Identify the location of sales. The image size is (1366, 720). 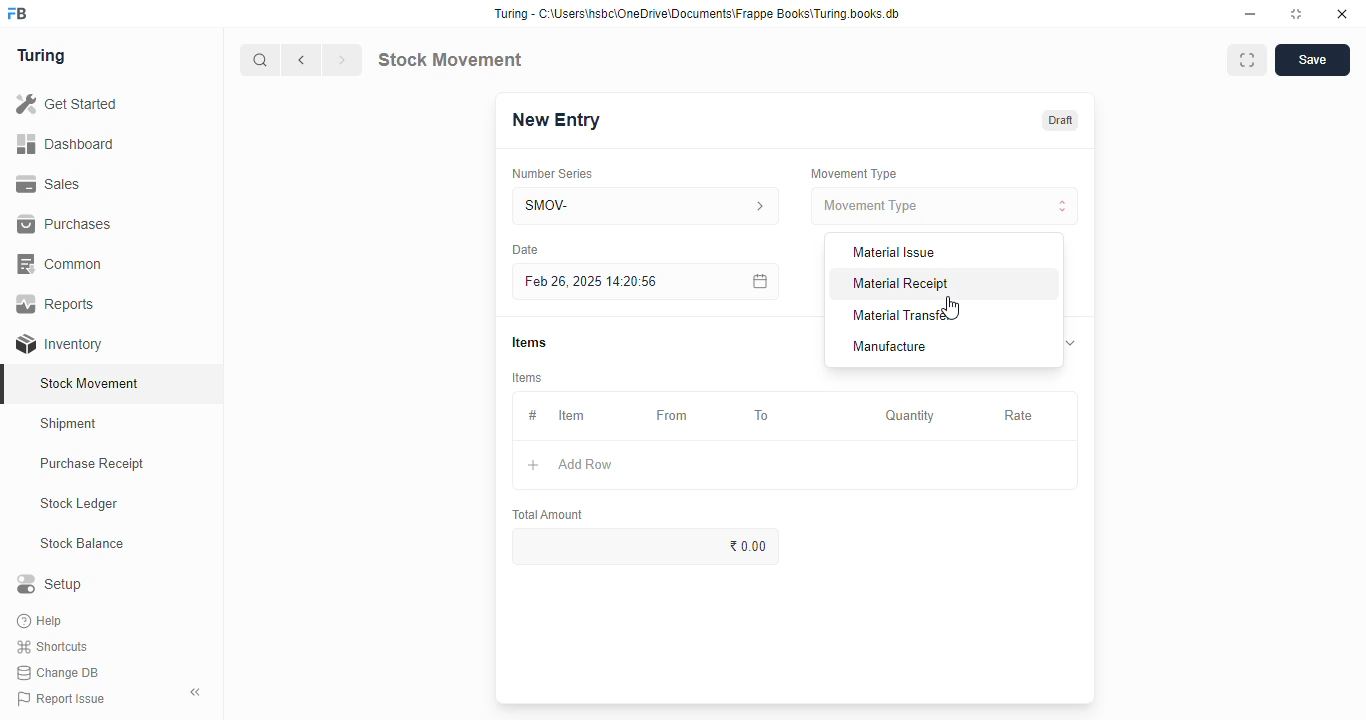
(48, 184).